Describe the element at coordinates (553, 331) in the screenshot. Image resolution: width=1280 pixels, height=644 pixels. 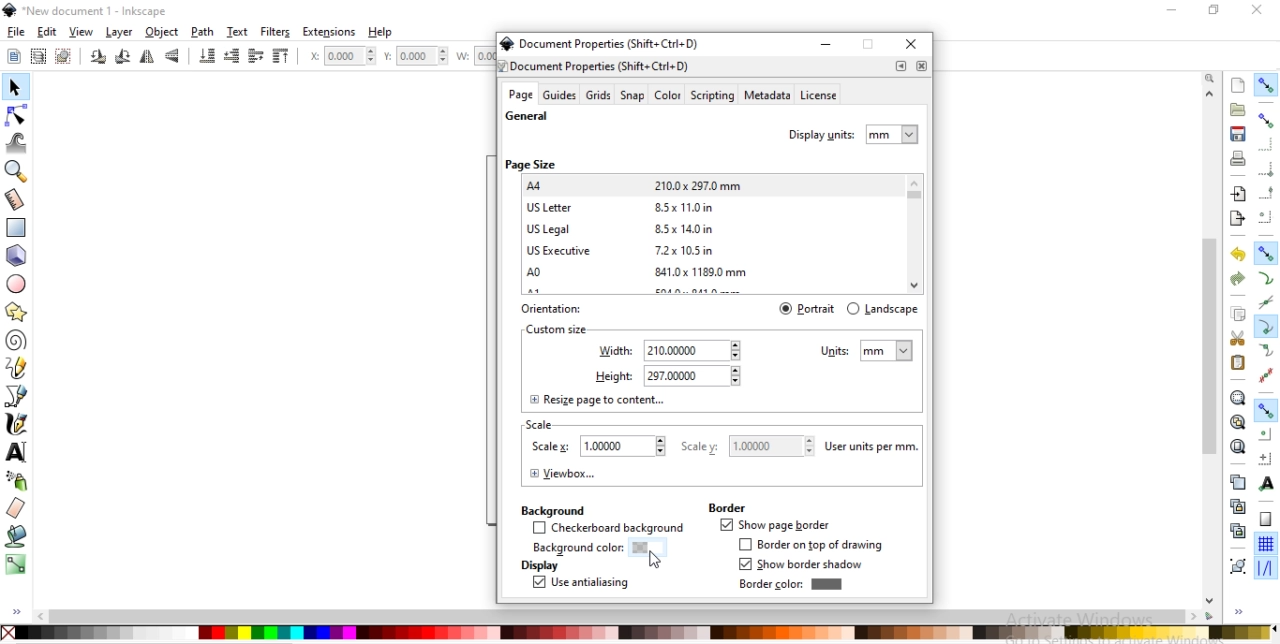
I see `text` at that location.